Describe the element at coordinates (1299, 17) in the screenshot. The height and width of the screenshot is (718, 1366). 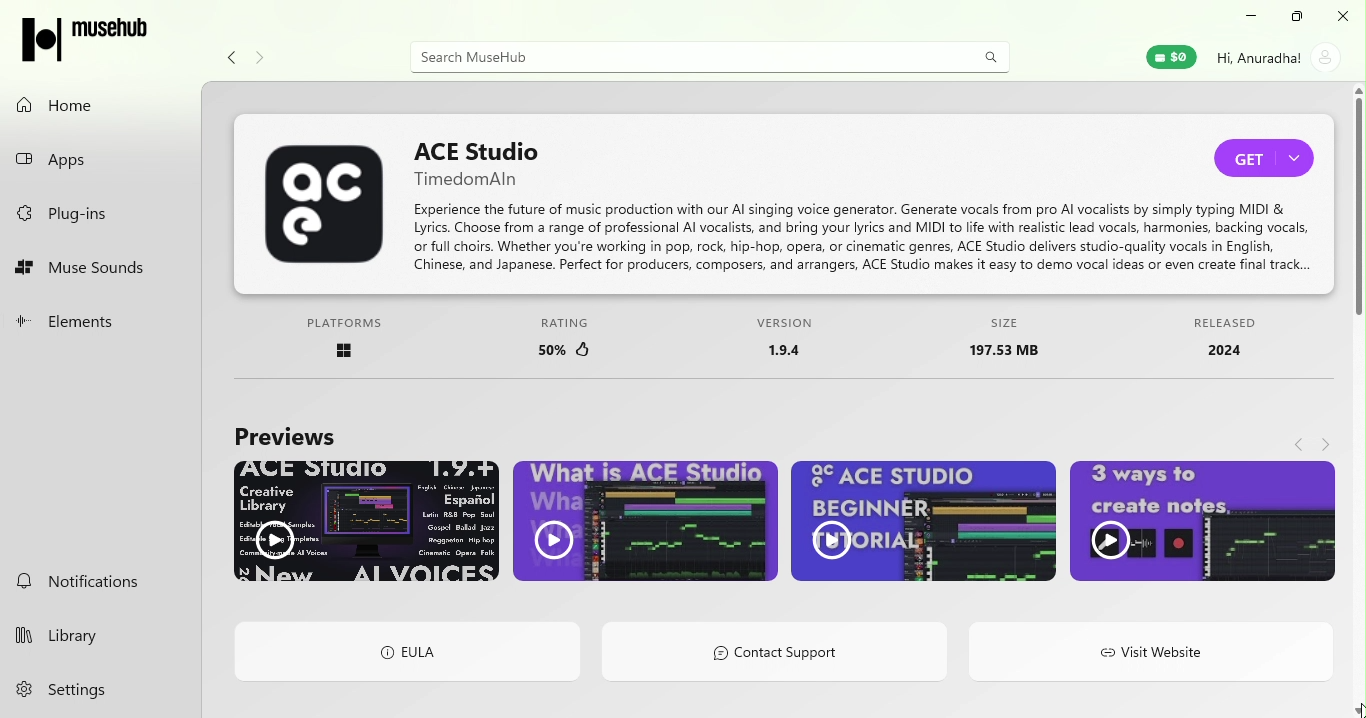
I see `maximize` at that location.